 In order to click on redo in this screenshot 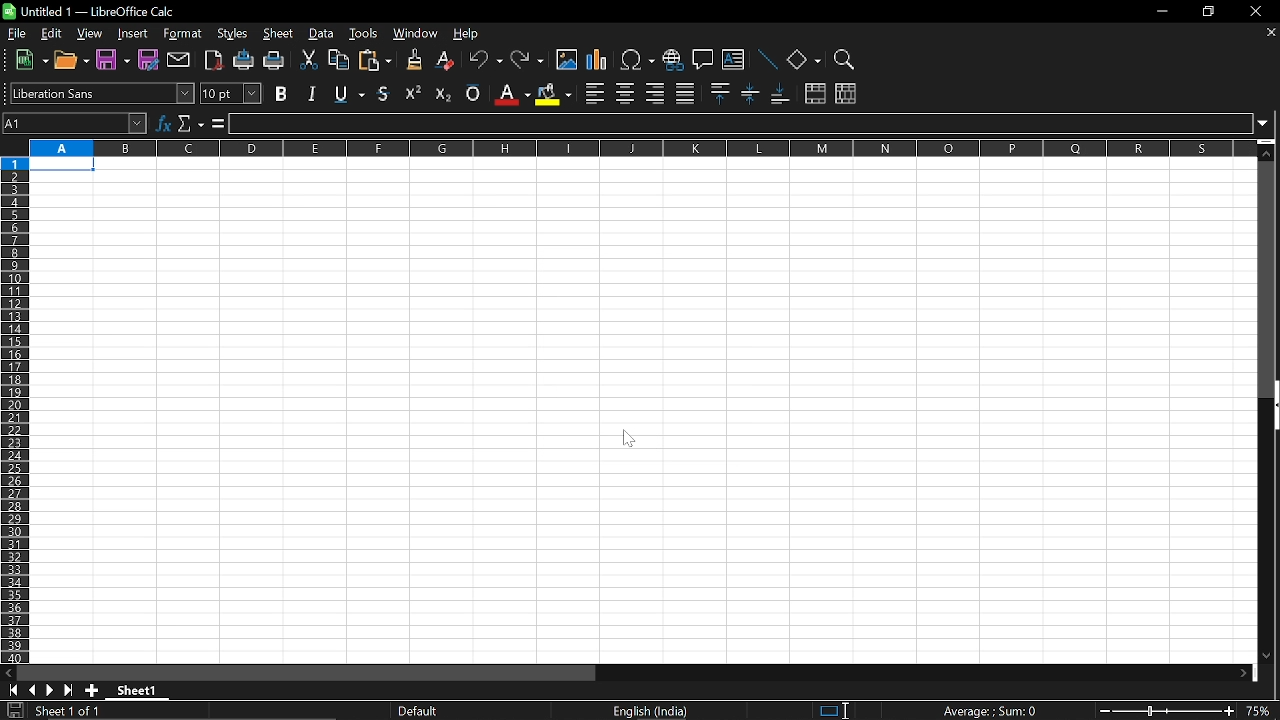, I will do `click(528, 61)`.